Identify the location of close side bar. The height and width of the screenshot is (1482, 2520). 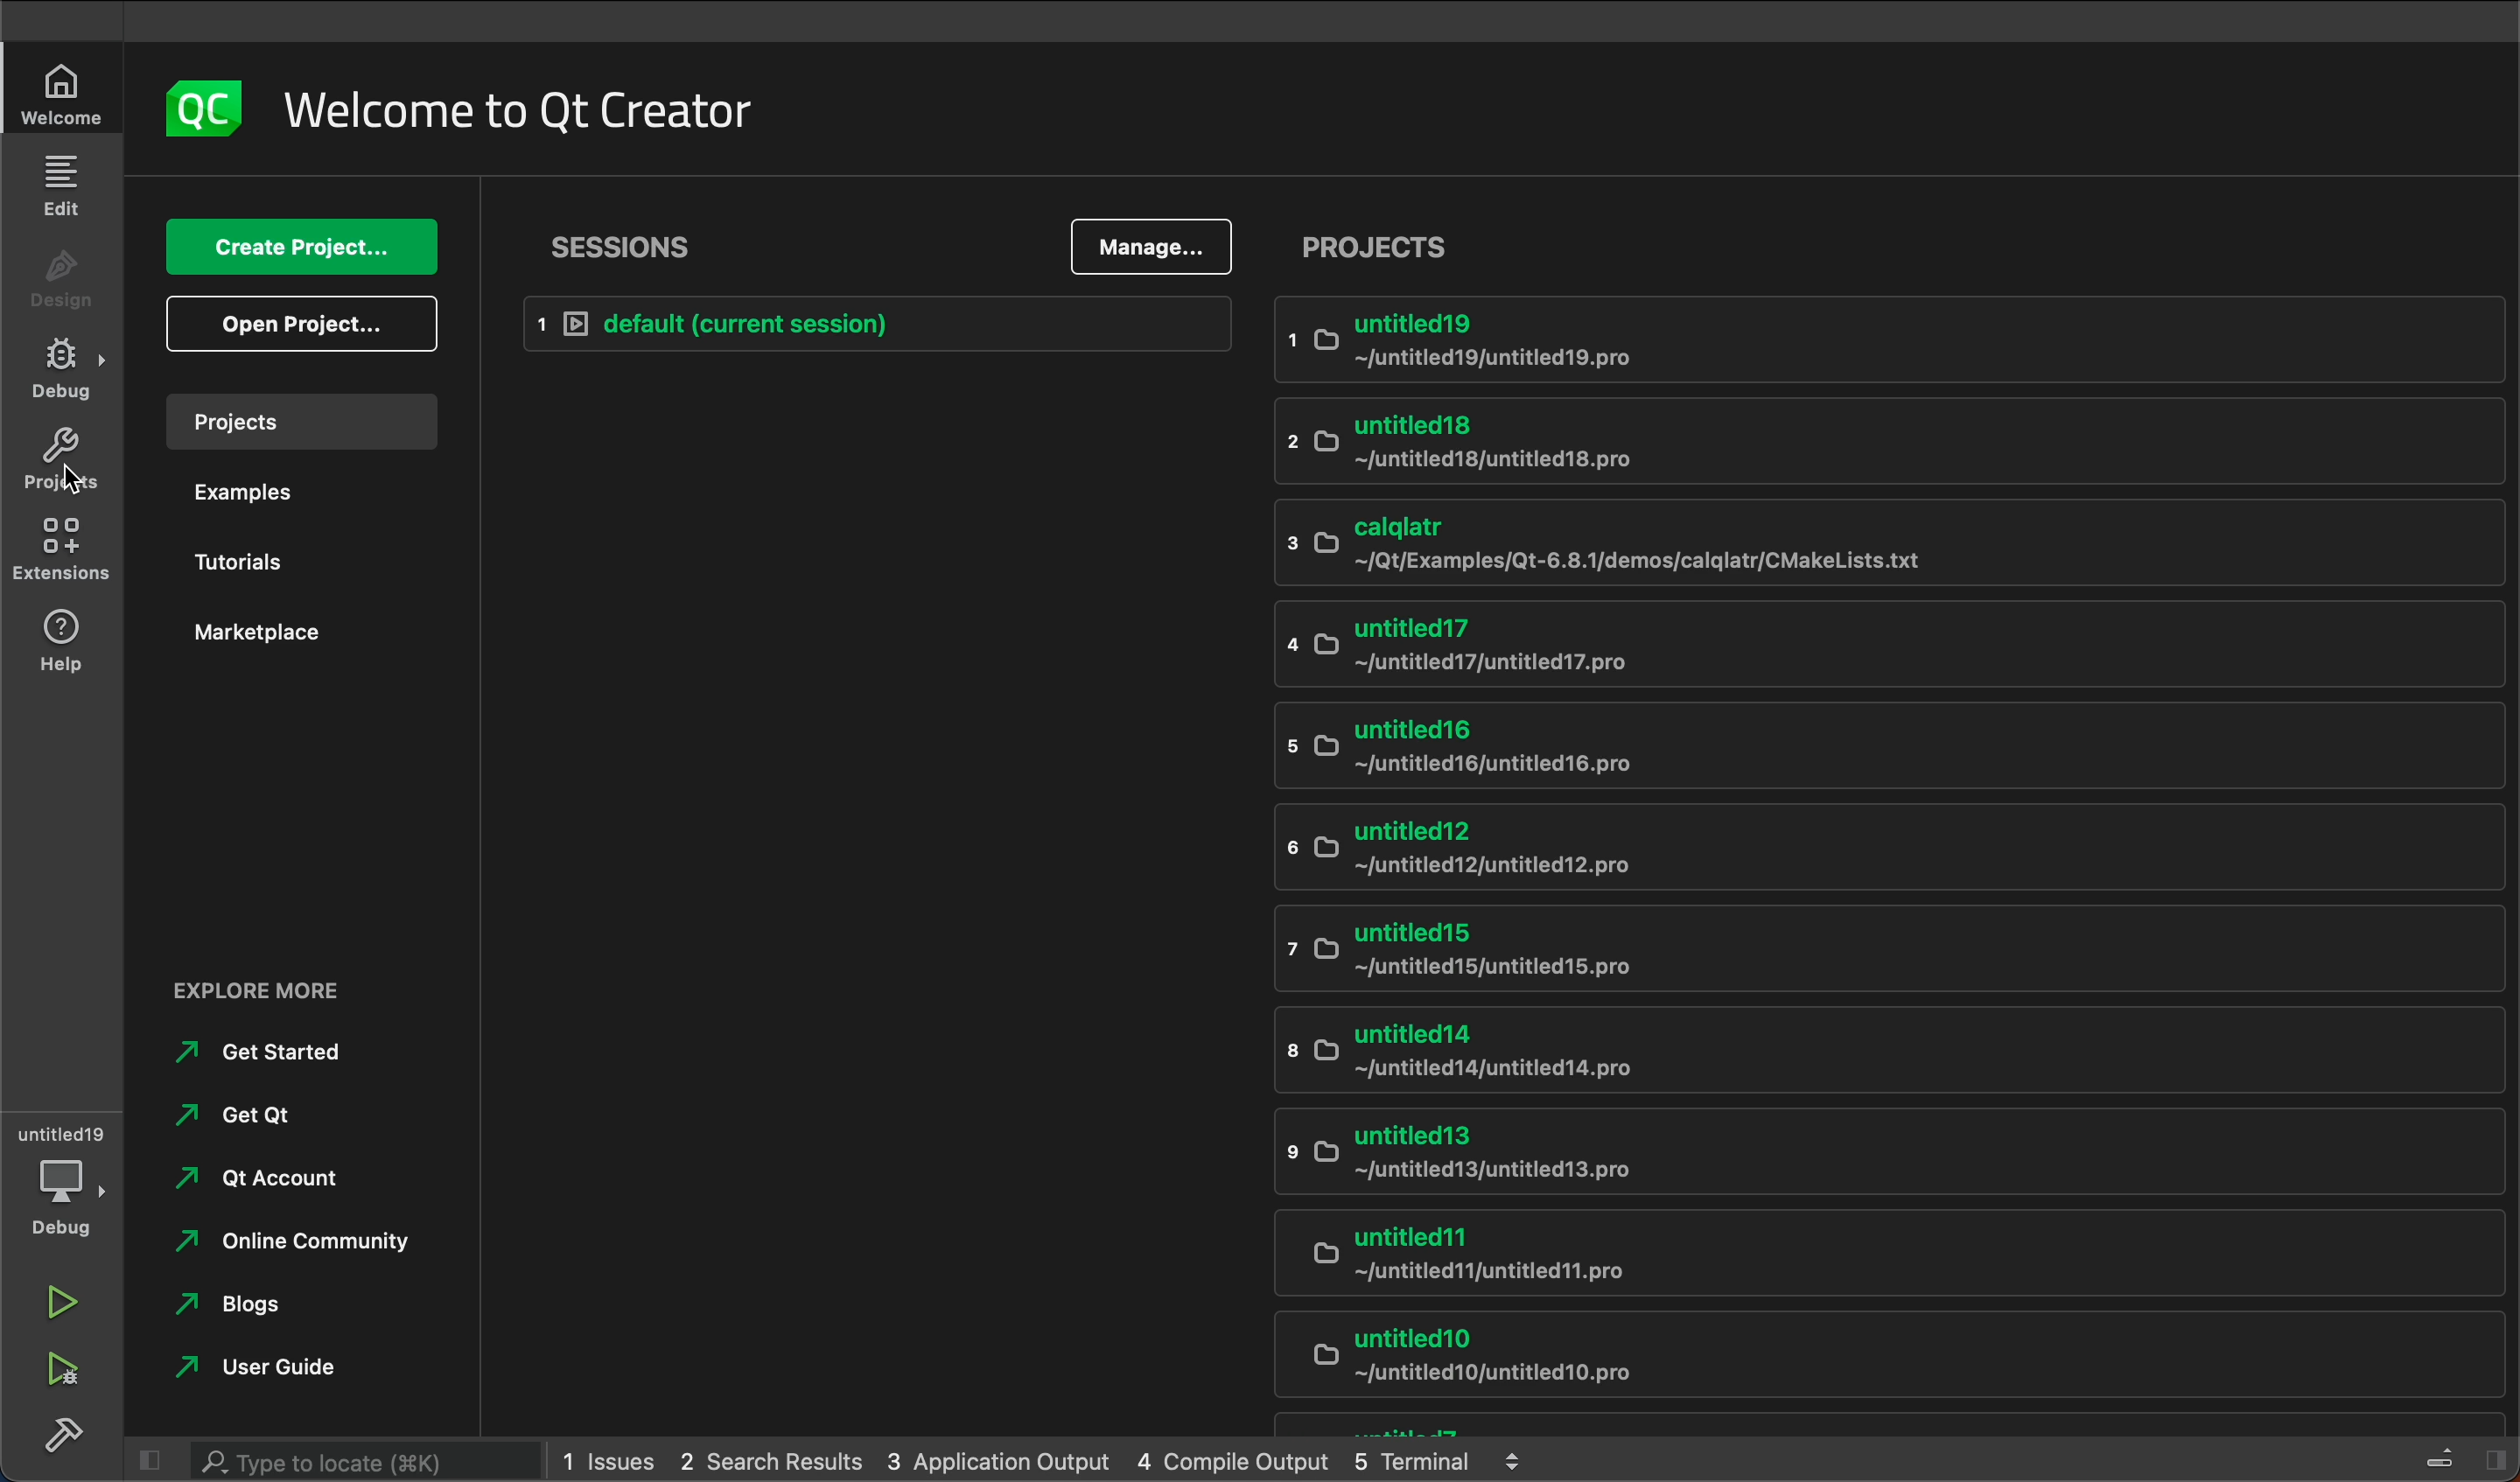
(152, 1457).